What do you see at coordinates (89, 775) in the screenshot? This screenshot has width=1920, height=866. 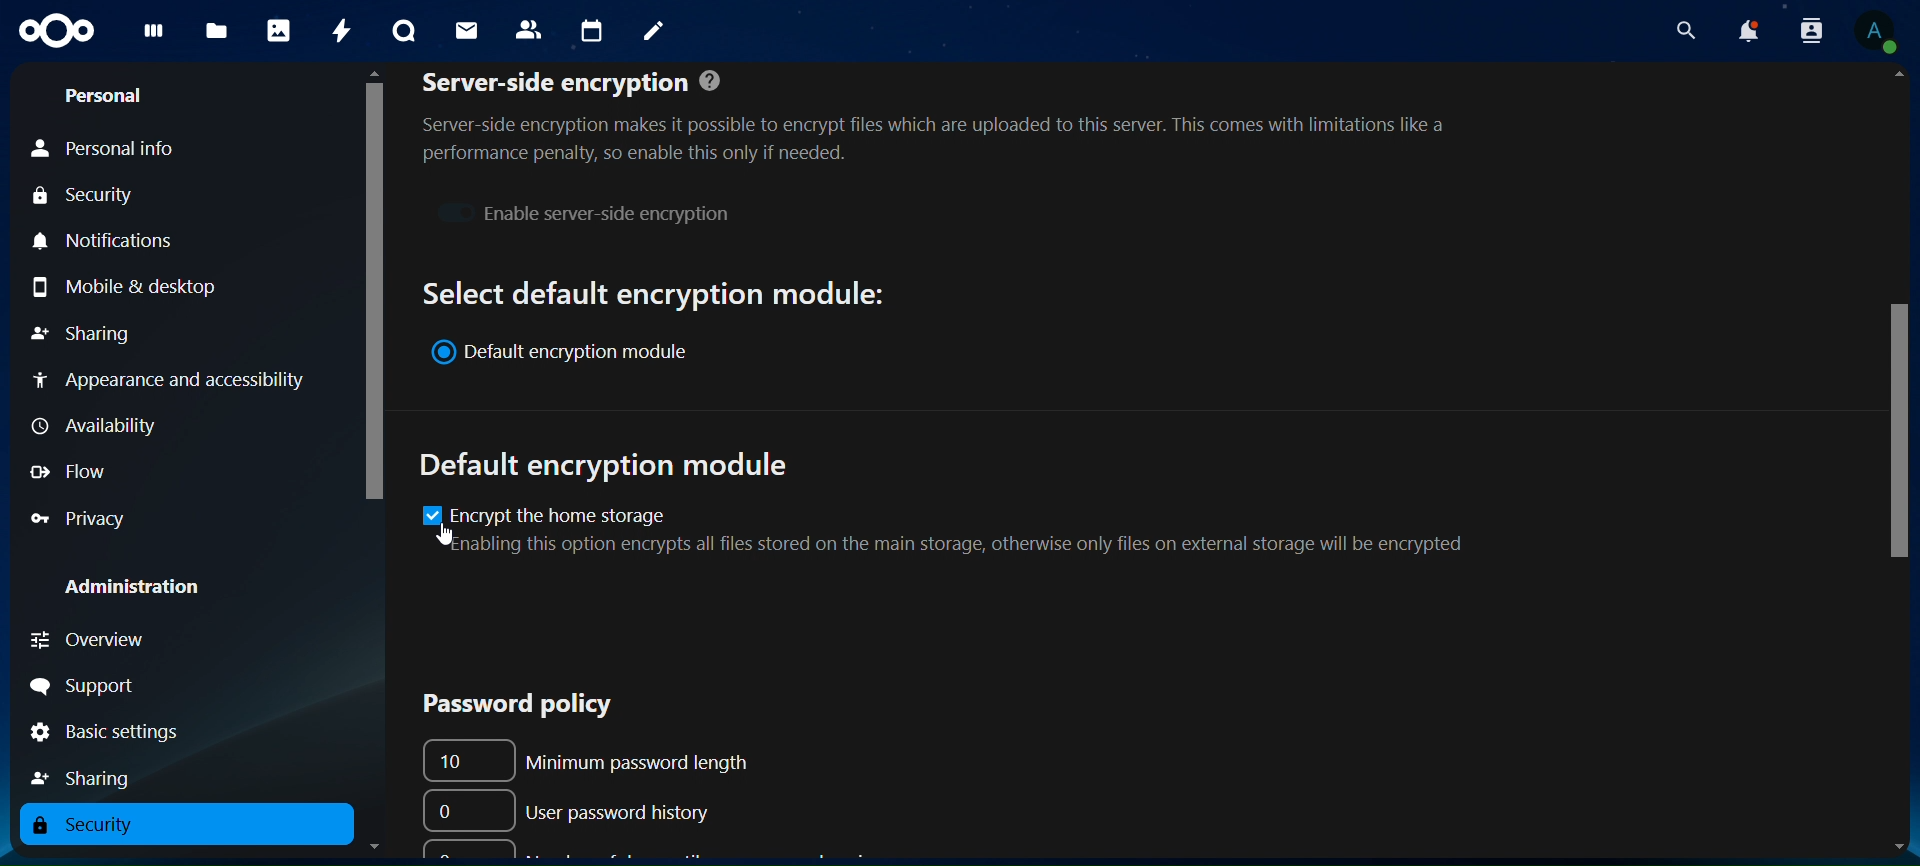 I see `haring` at bounding box center [89, 775].